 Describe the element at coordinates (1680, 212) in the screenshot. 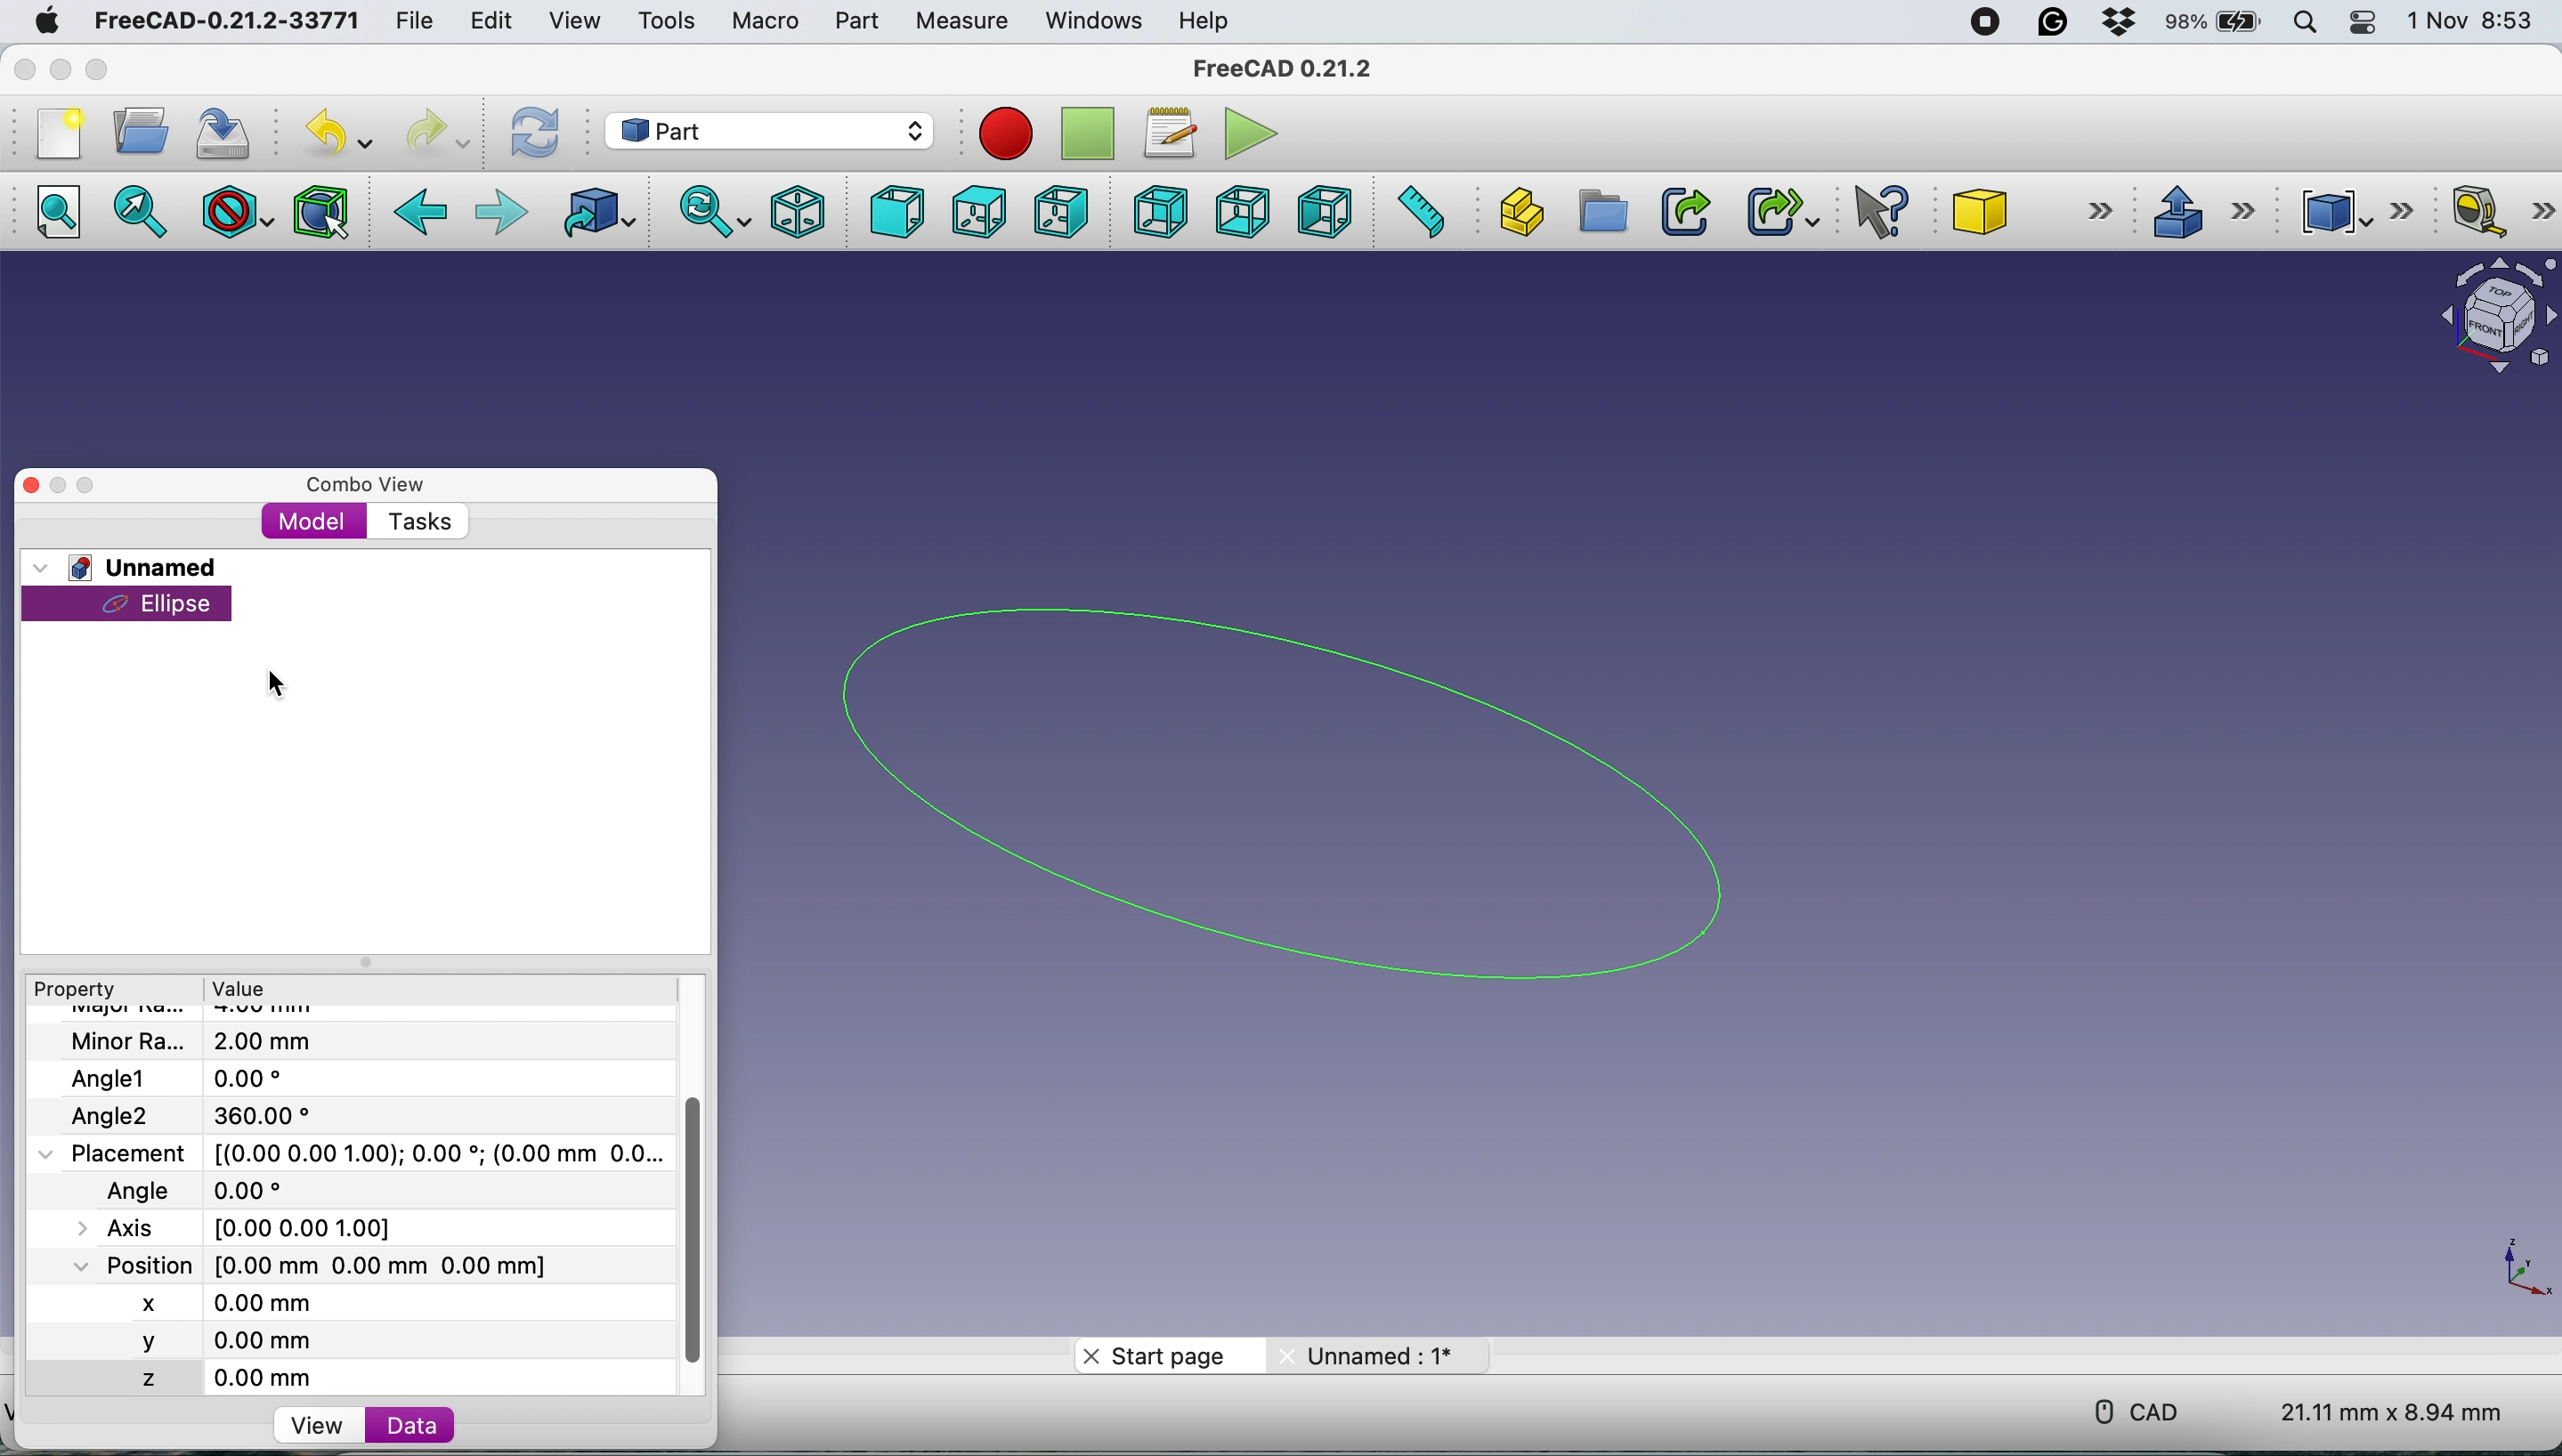

I see `make link` at that location.